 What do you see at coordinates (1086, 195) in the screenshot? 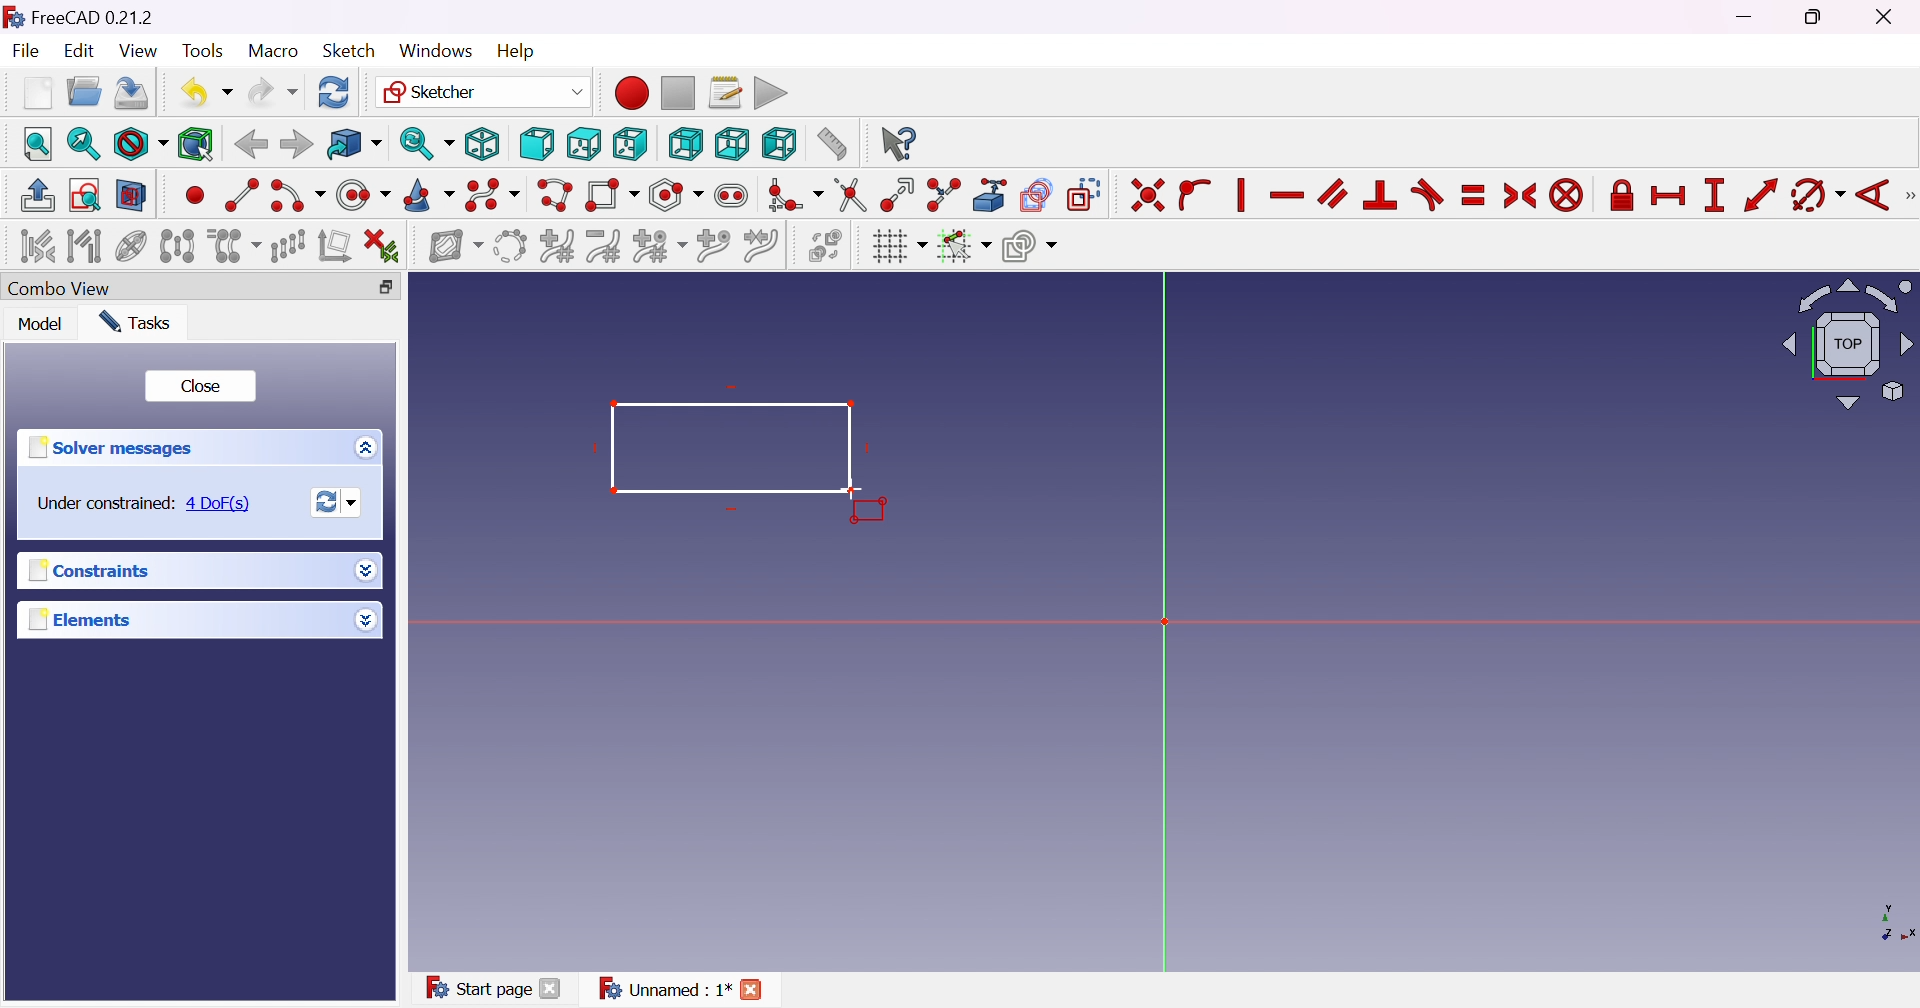
I see `Toggle construction geometry` at bounding box center [1086, 195].